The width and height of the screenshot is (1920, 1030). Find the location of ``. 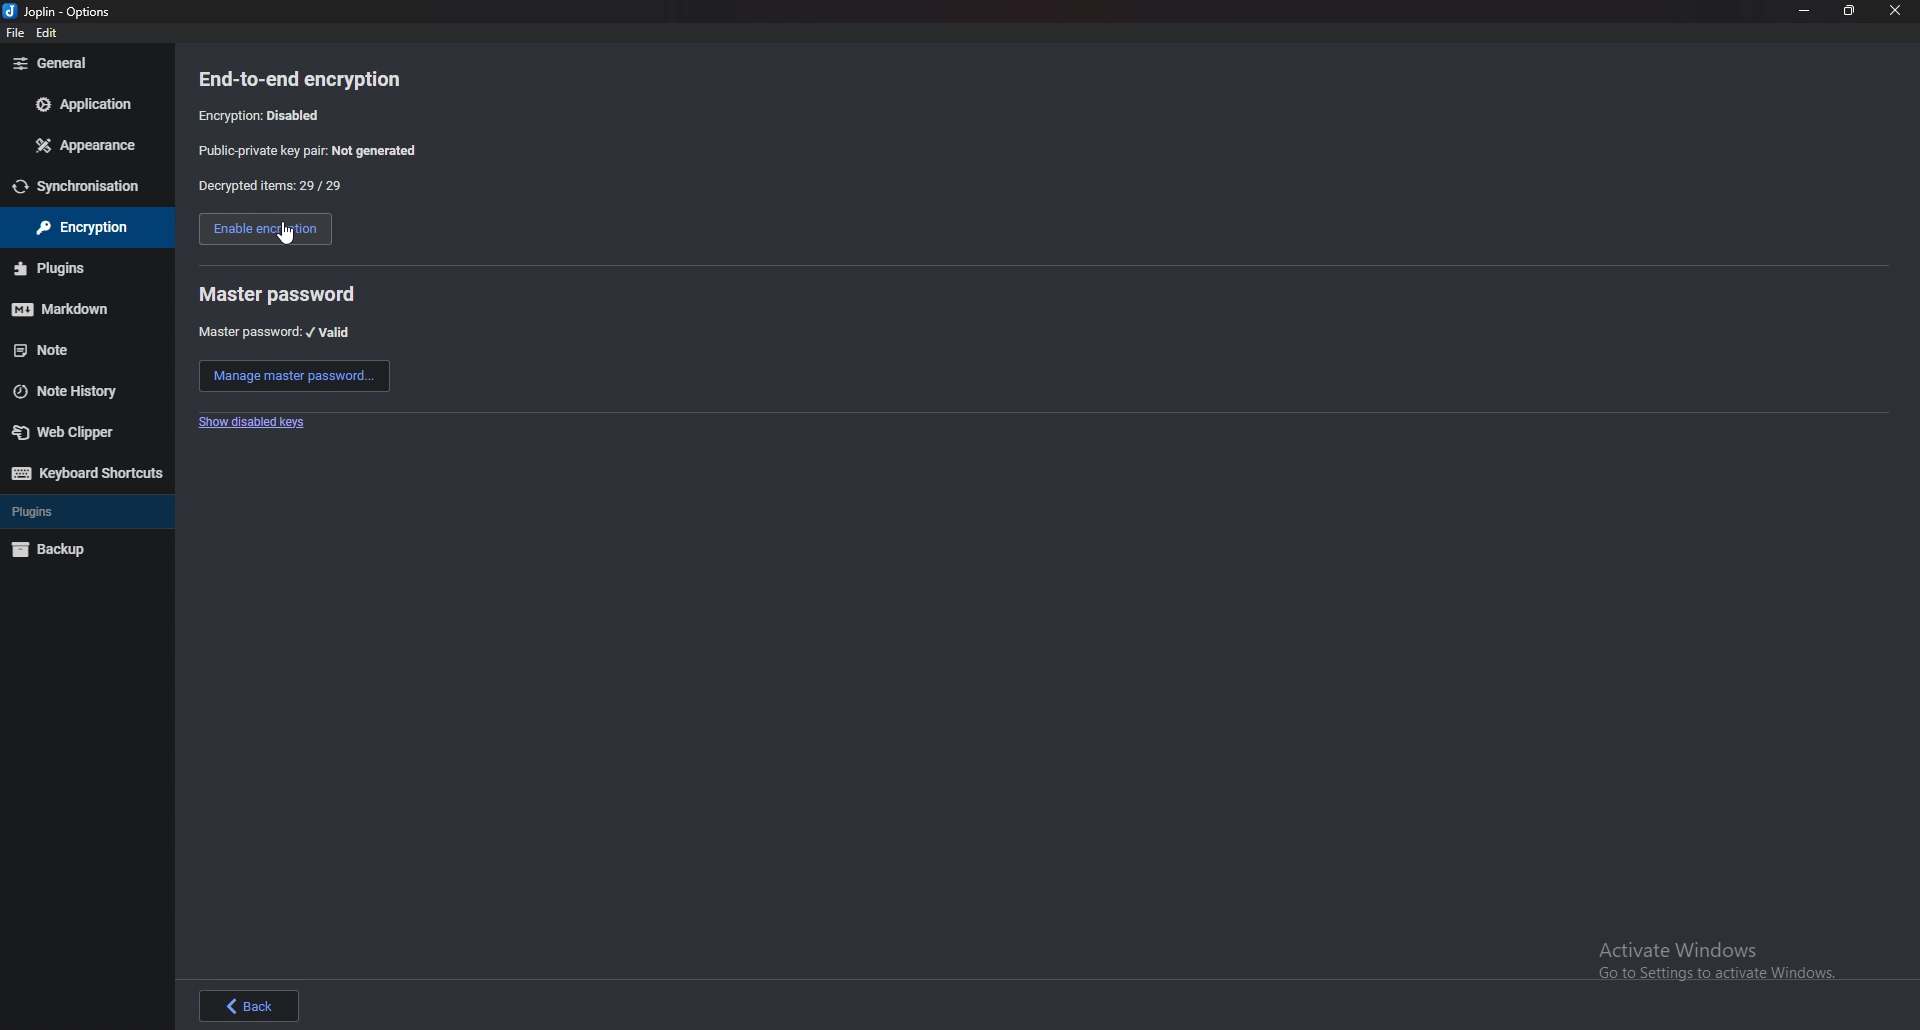

 is located at coordinates (254, 1004).